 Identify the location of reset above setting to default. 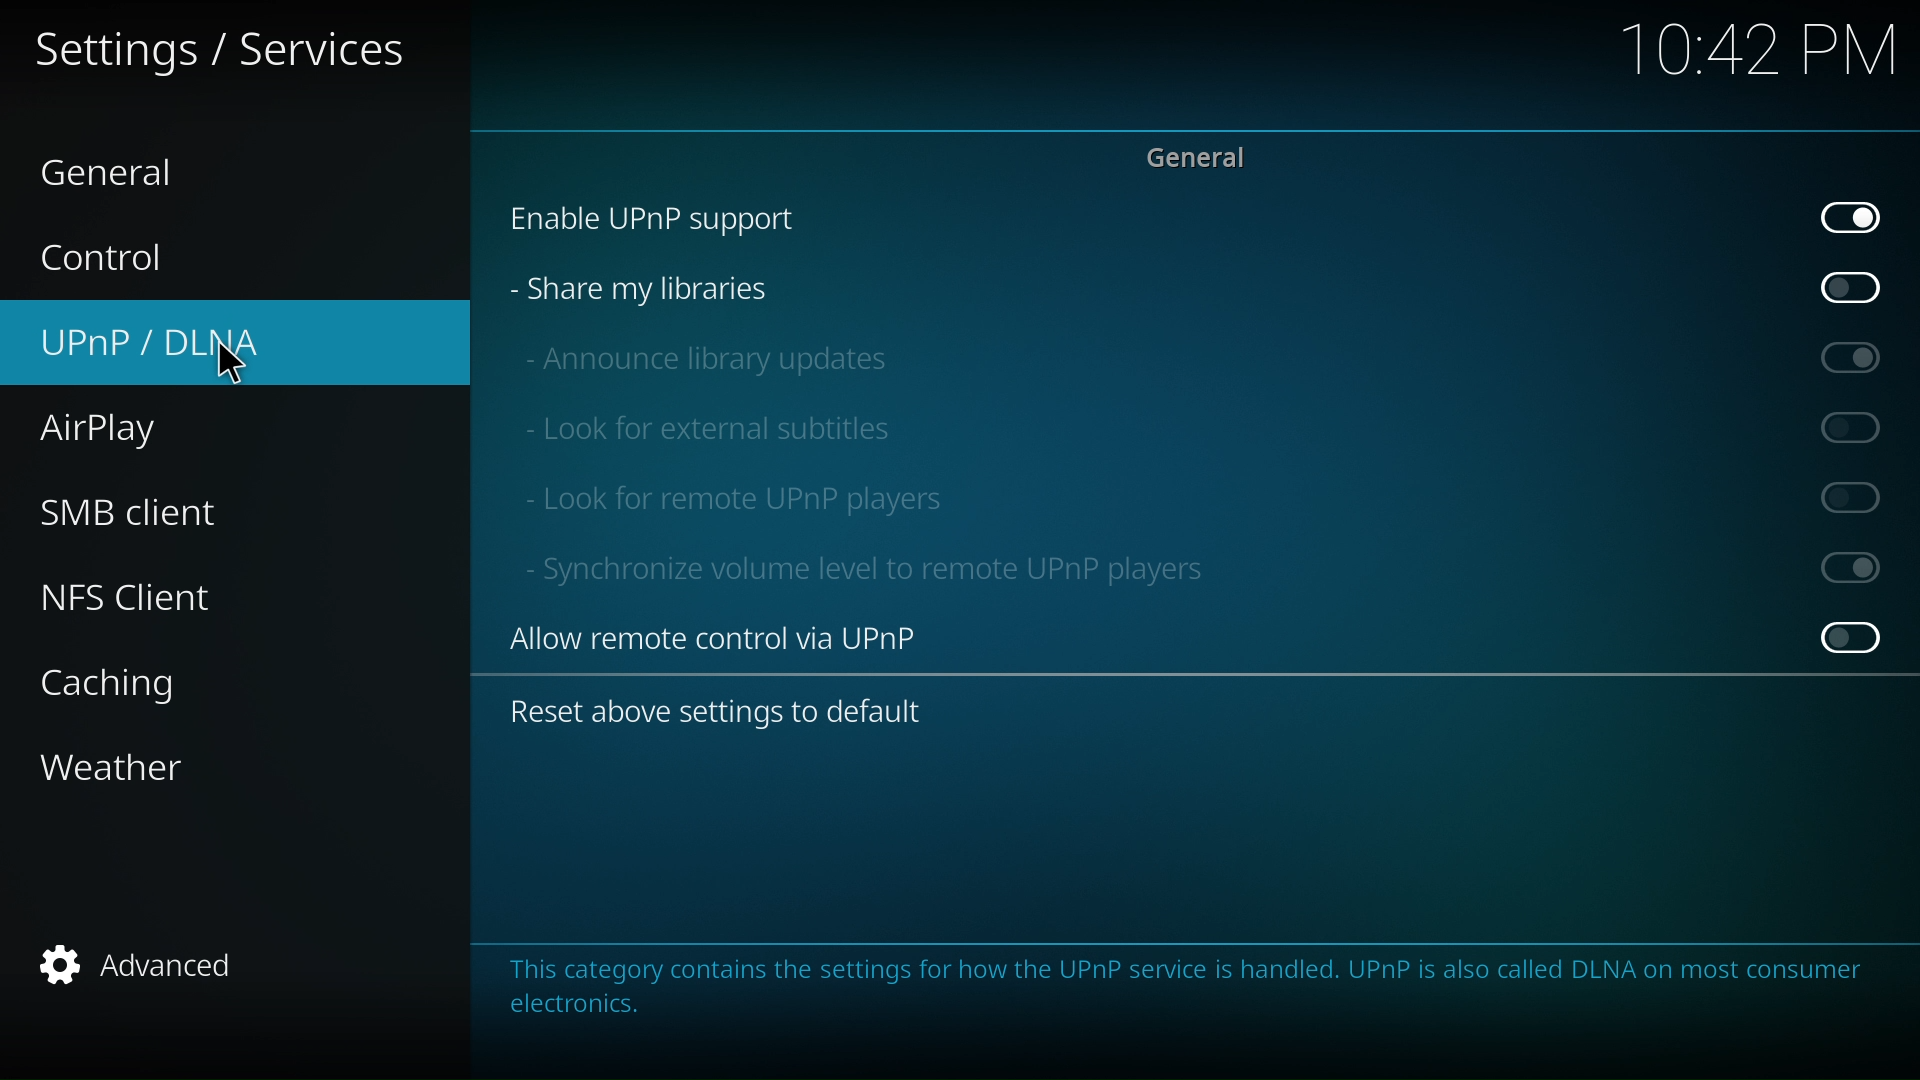
(732, 714).